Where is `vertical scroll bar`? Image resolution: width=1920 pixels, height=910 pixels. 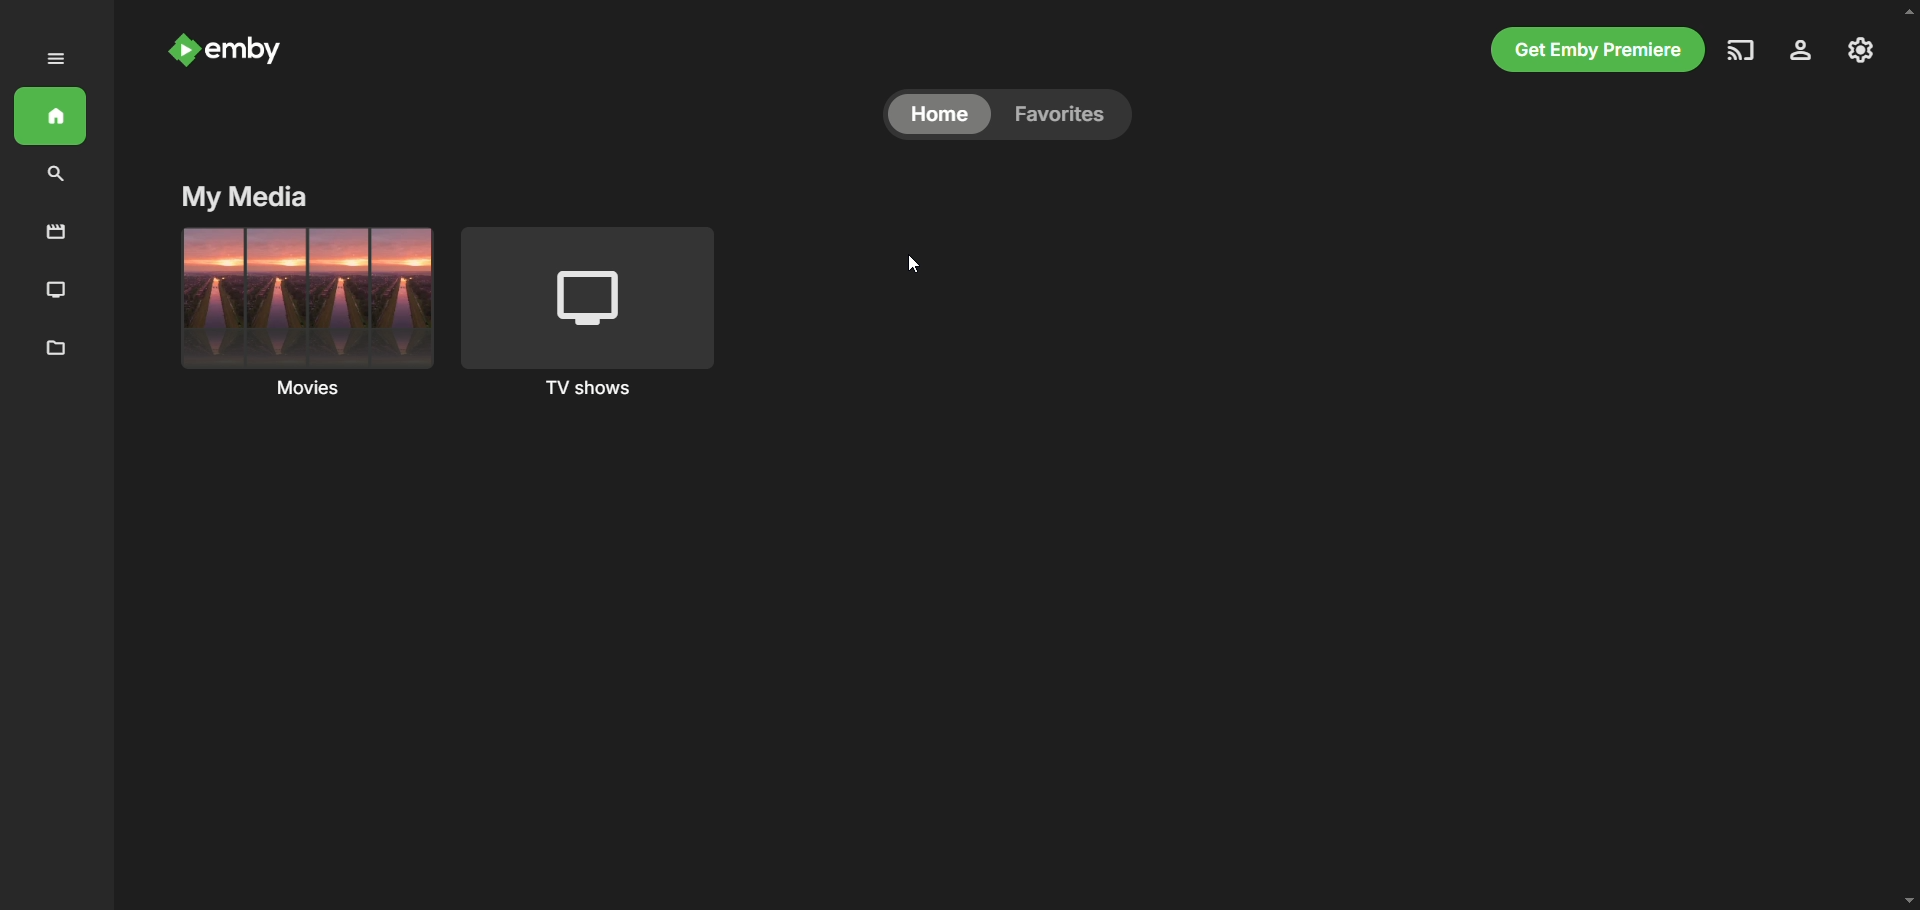
vertical scroll bar is located at coordinates (1908, 458).